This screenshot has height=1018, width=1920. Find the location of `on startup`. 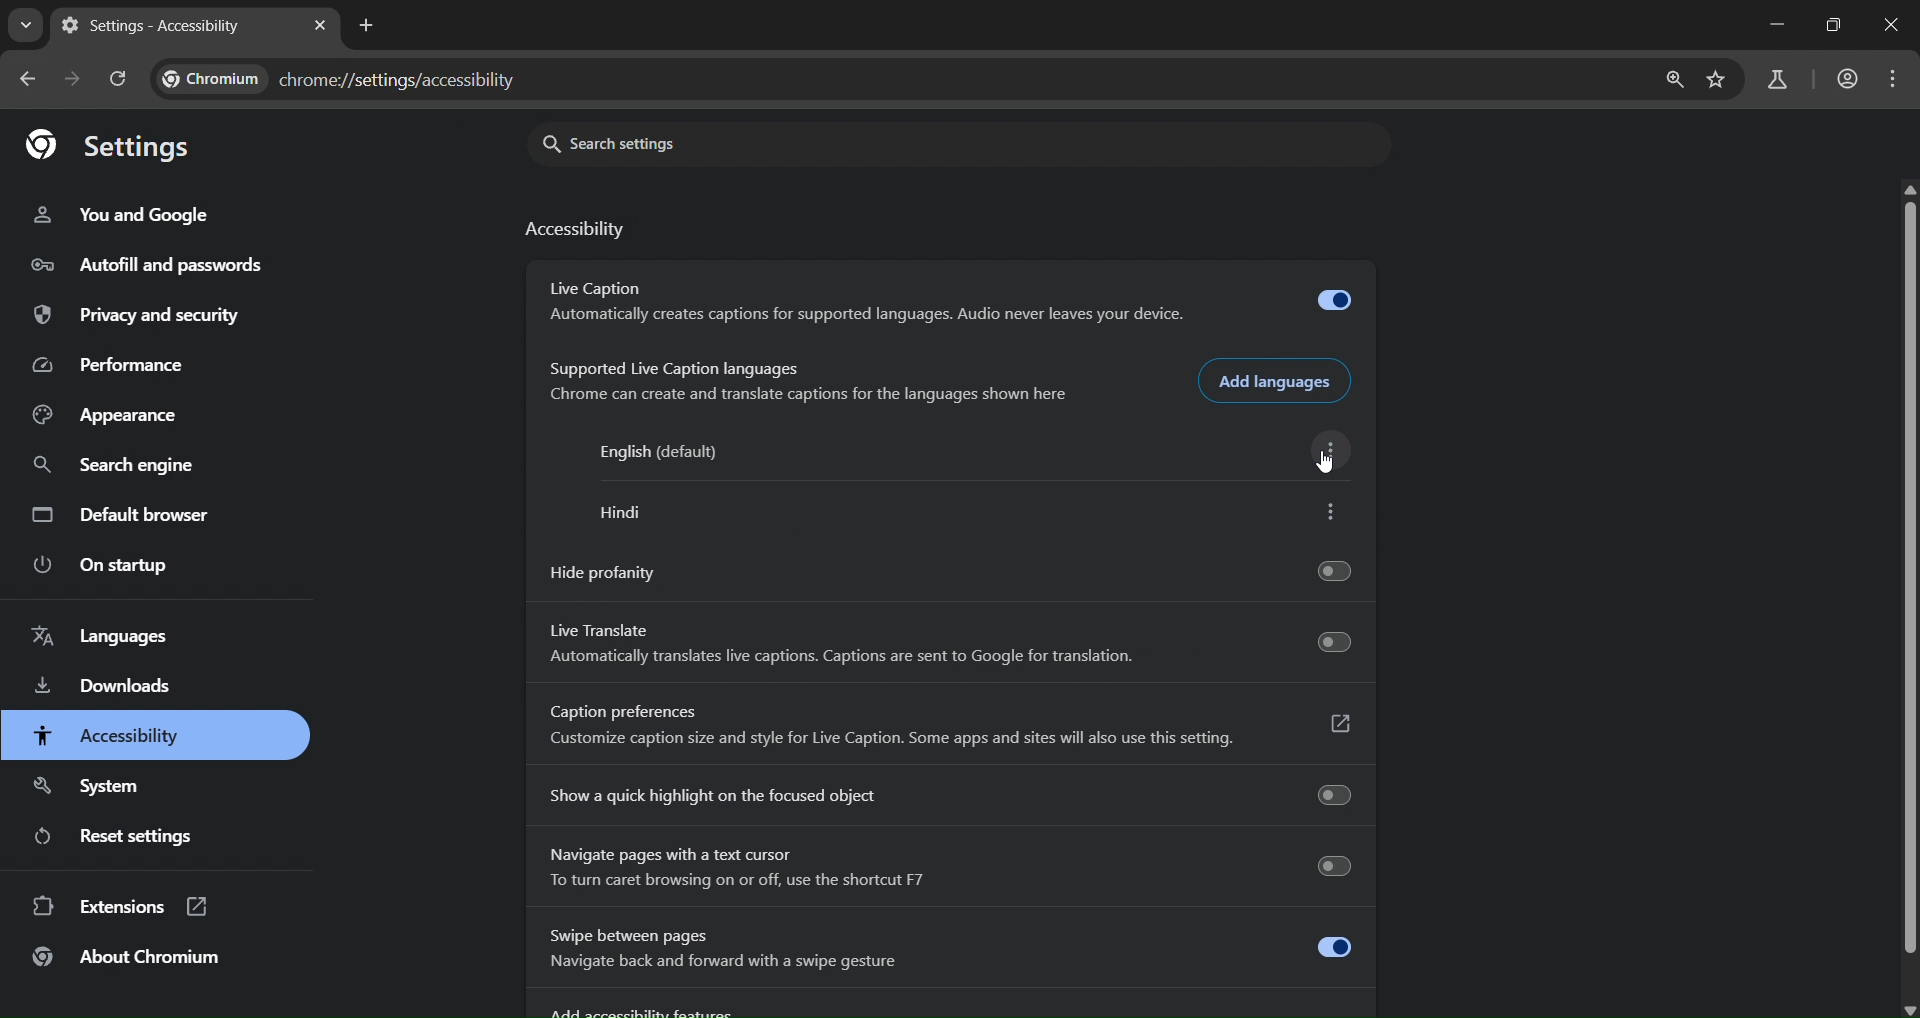

on startup is located at coordinates (102, 566).